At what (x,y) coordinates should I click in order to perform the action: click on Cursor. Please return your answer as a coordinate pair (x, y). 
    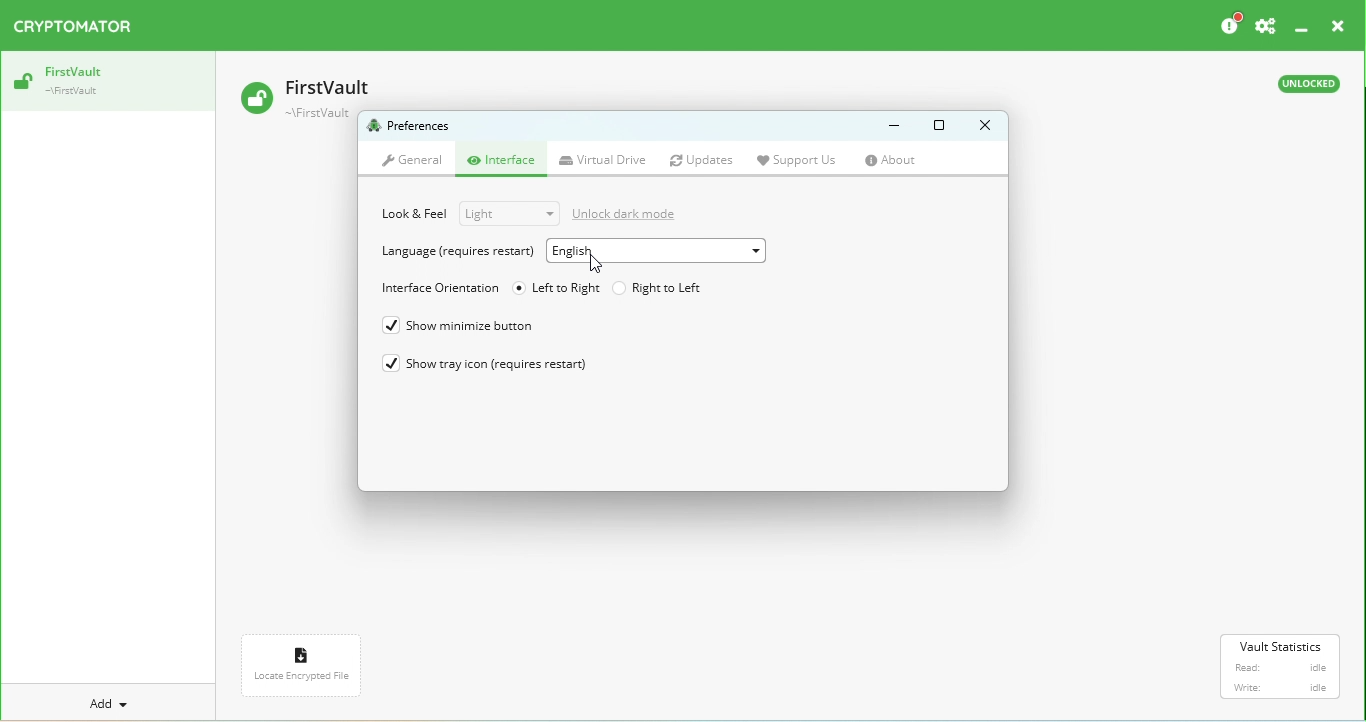
    Looking at the image, I should click on (595, 264).